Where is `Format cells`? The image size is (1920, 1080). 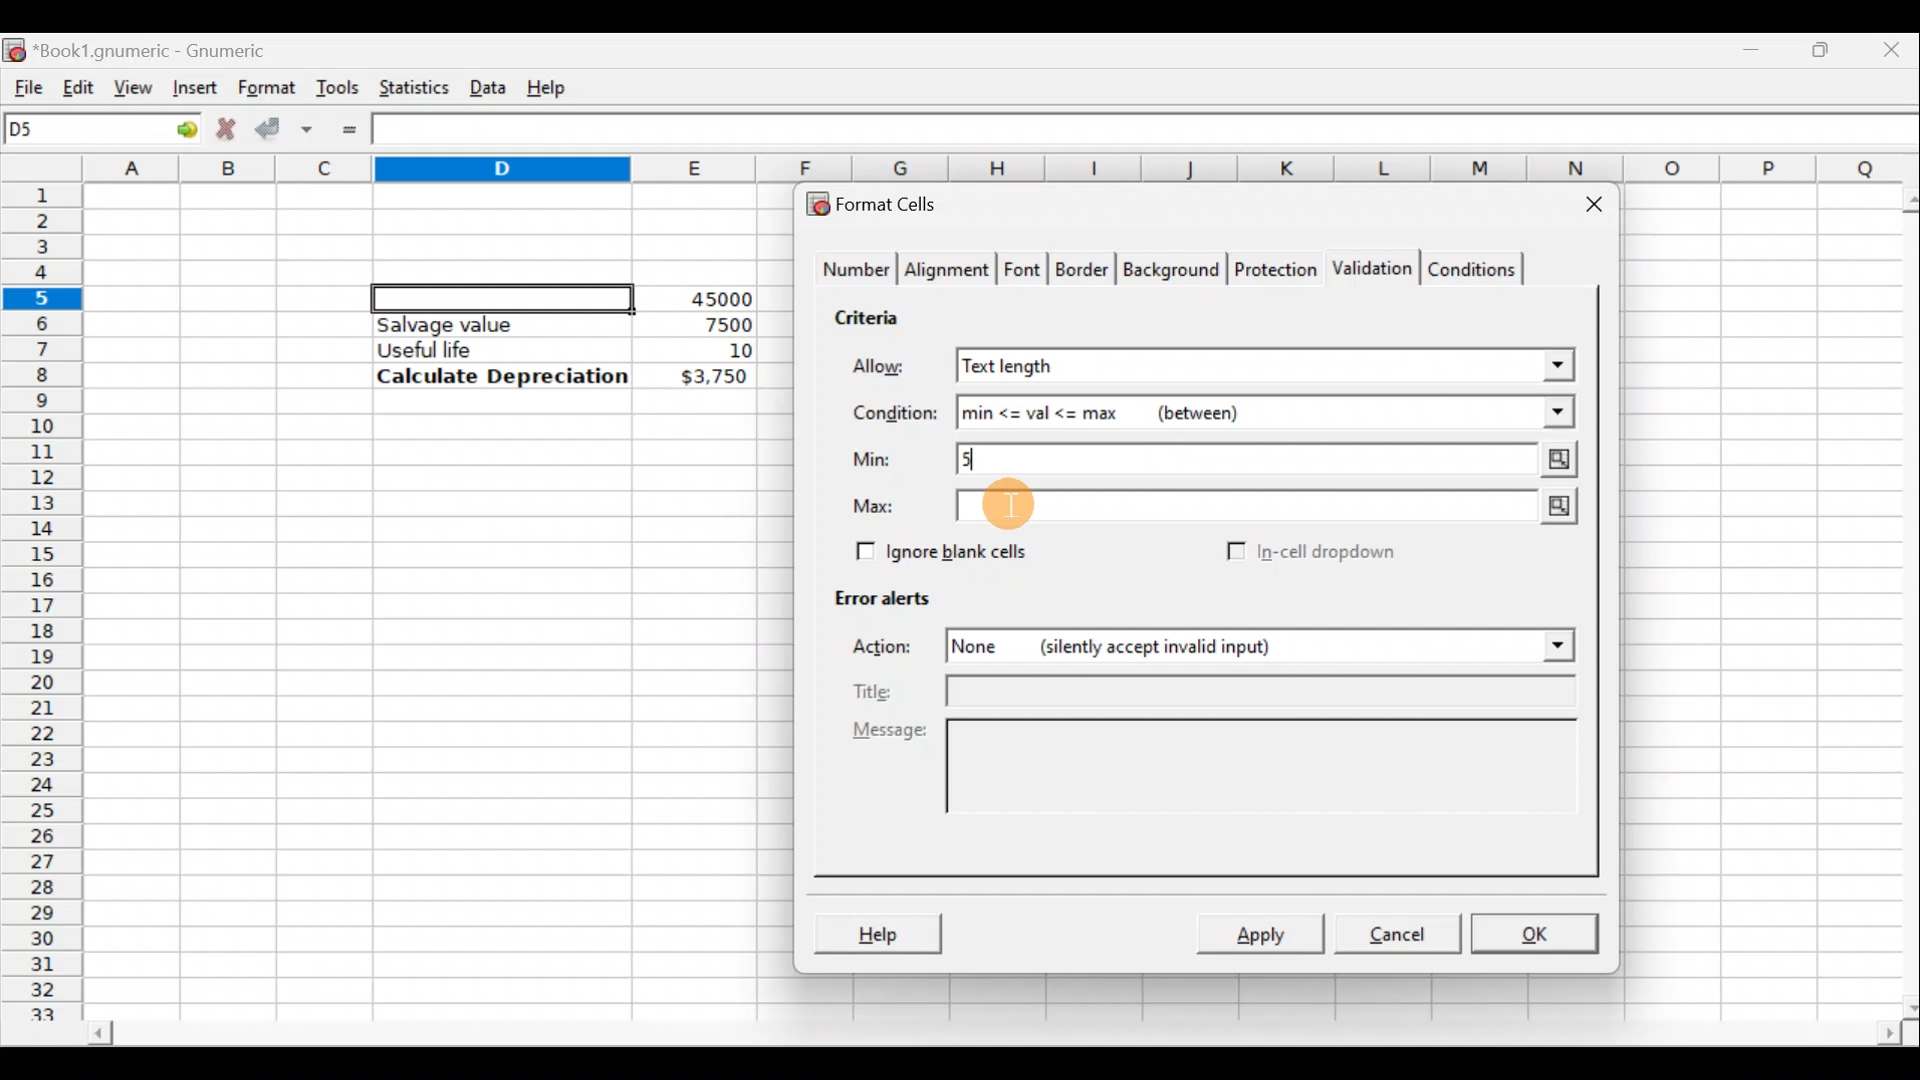 Format cells is located at coordinates (883, 200).